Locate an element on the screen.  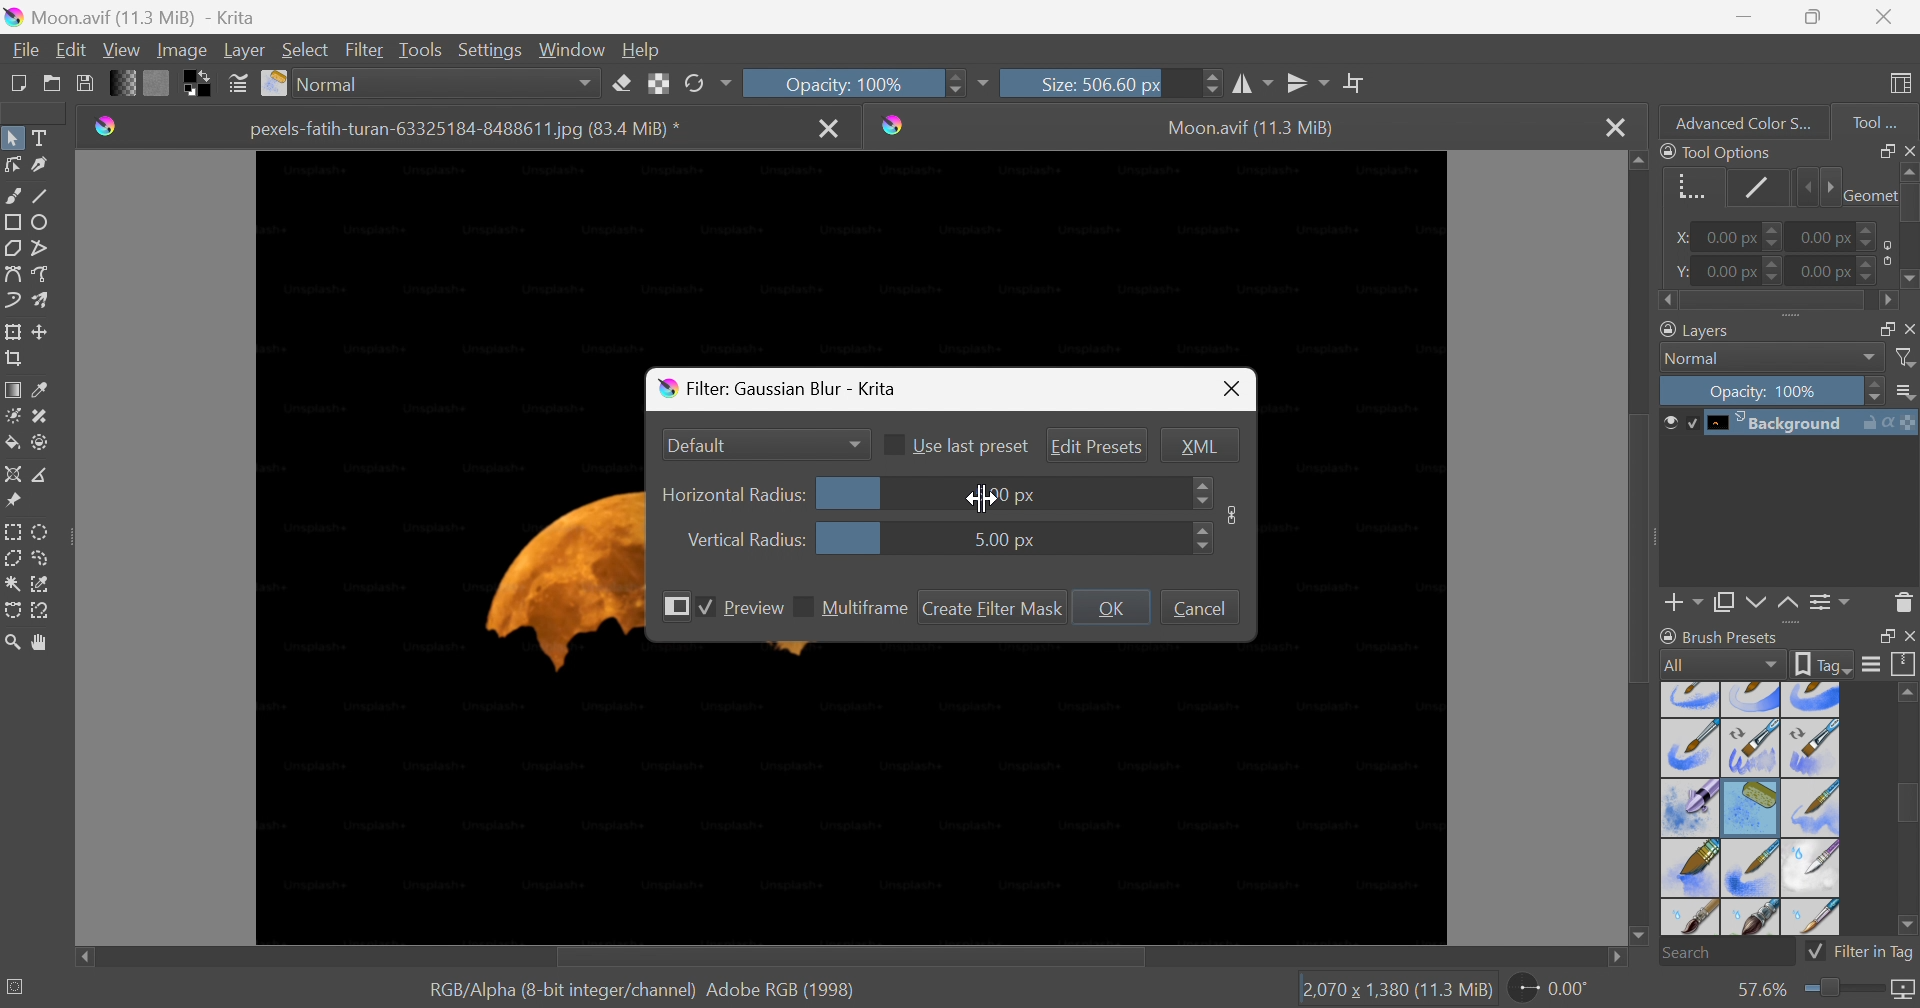
0.00 px is located at coordinates (1737, 271).